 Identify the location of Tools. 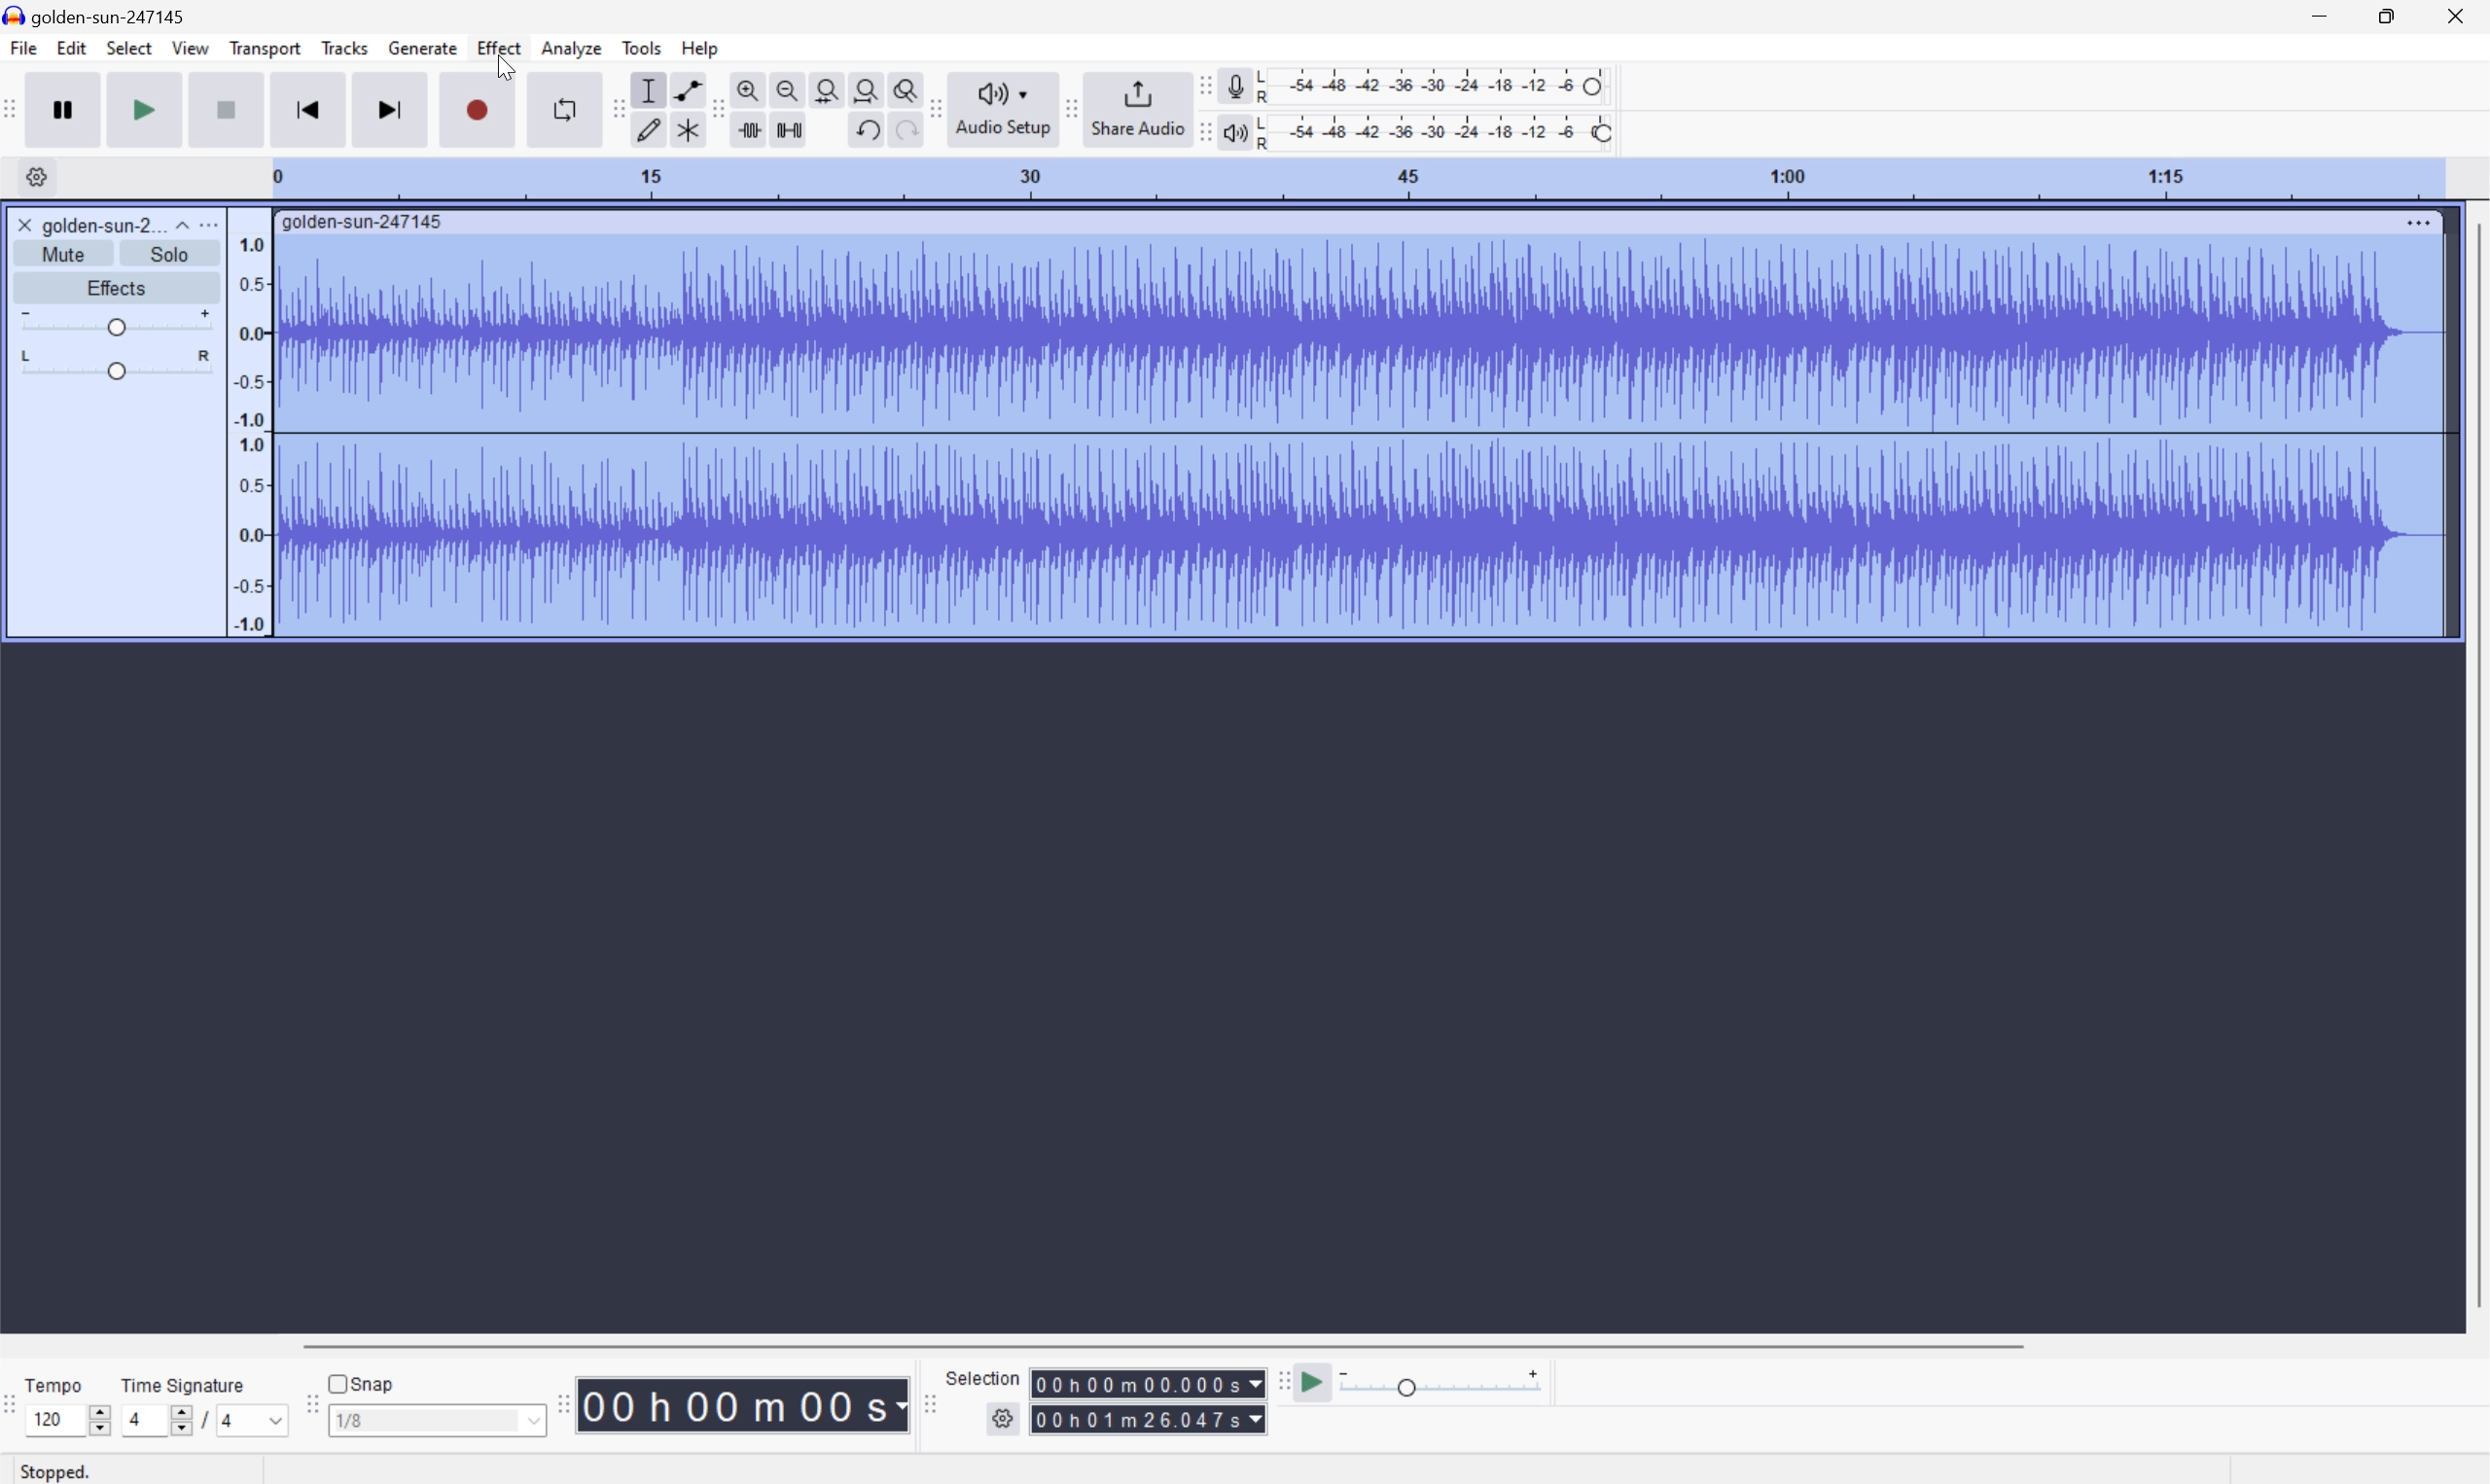
(641, 45).